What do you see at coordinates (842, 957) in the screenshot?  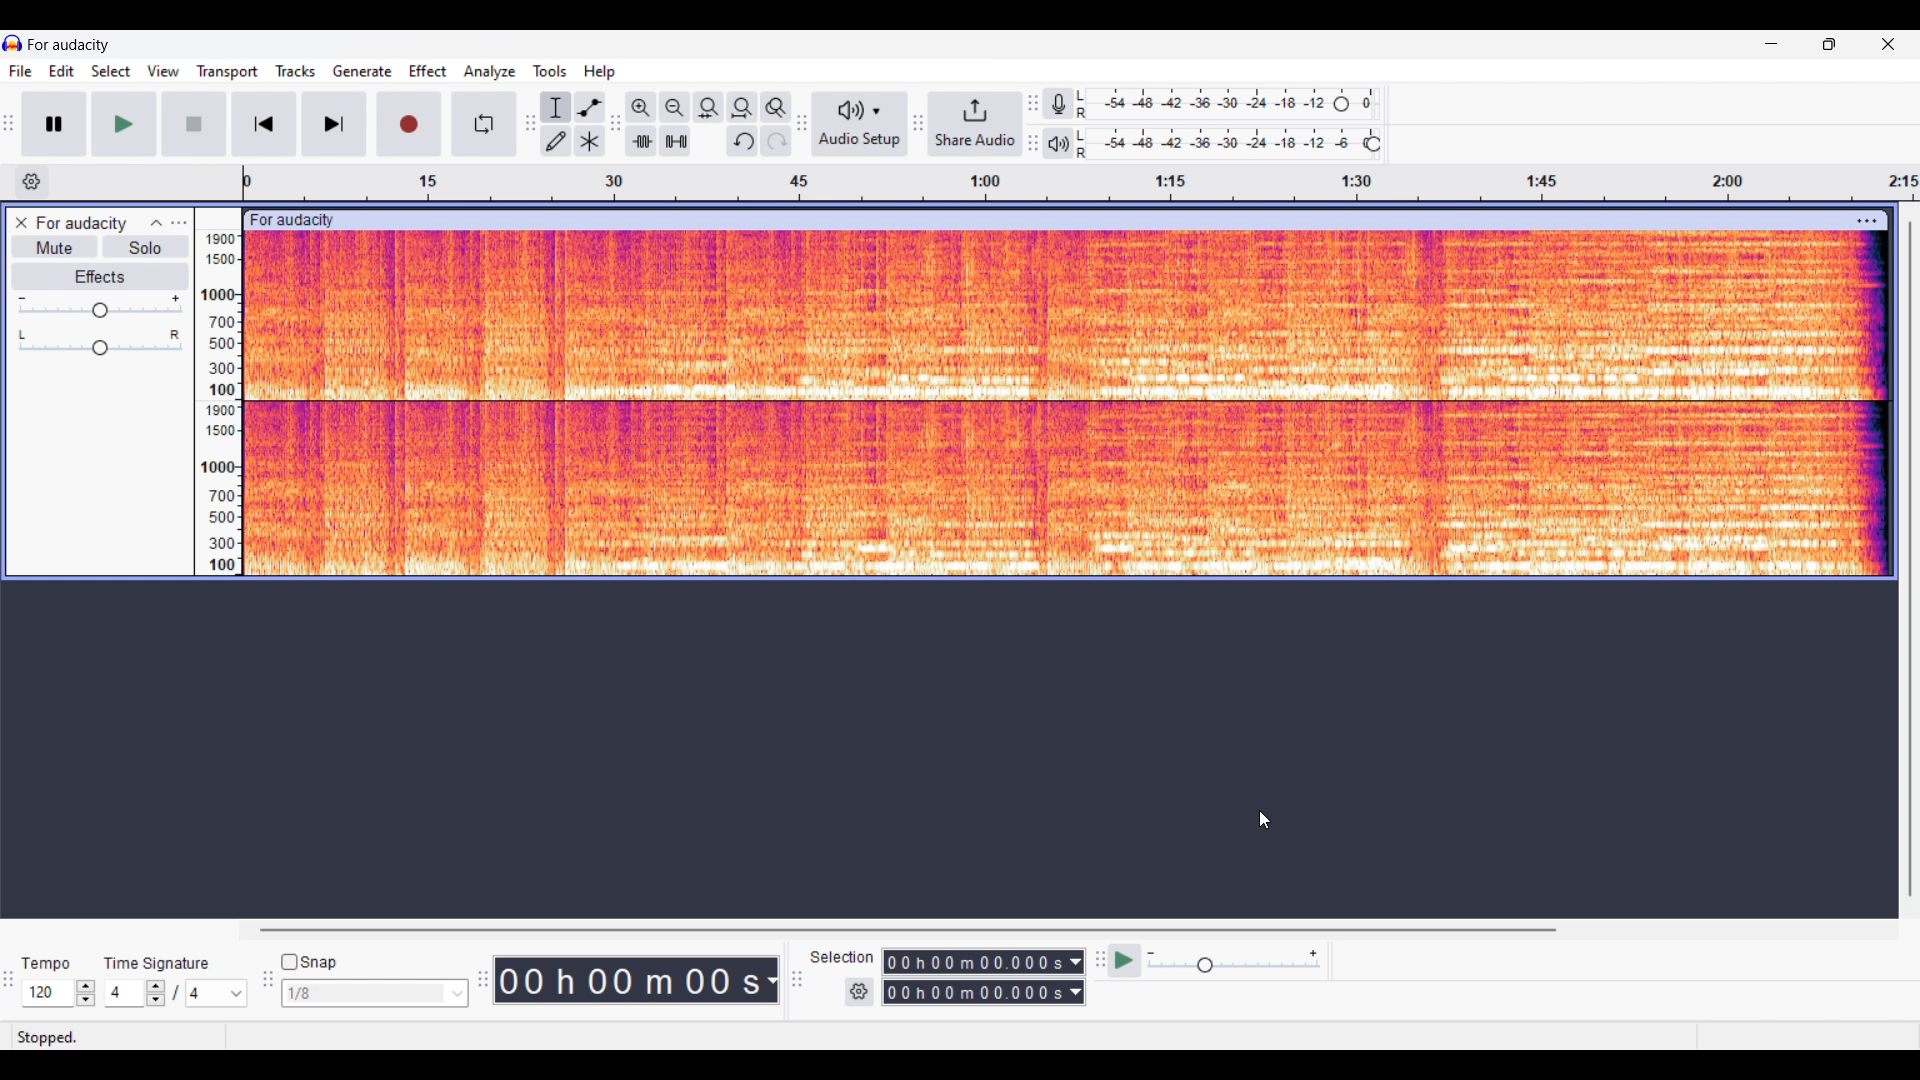 I see `Indicates selection duration` at bounding box center [842, 957].